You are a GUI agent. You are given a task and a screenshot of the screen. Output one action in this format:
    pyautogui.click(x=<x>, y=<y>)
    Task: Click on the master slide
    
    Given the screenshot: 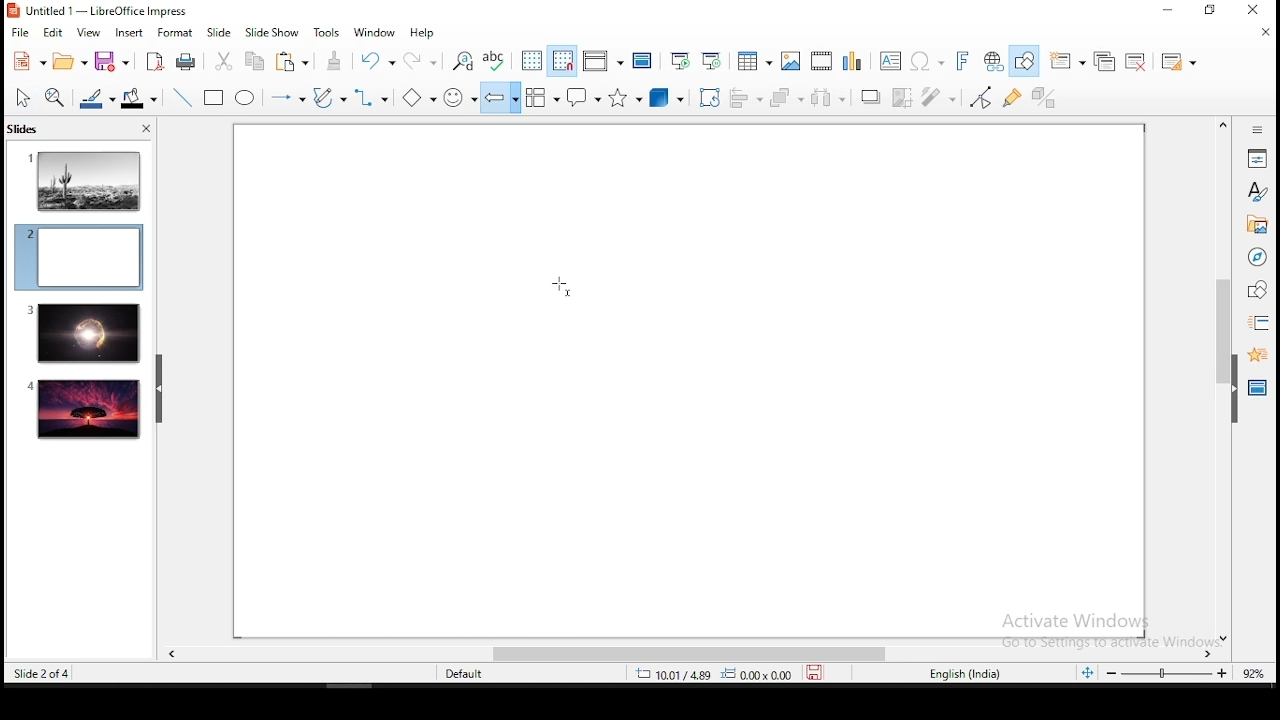 What is the action you would take?
    pyautogui.click(x=642, y=60)
    